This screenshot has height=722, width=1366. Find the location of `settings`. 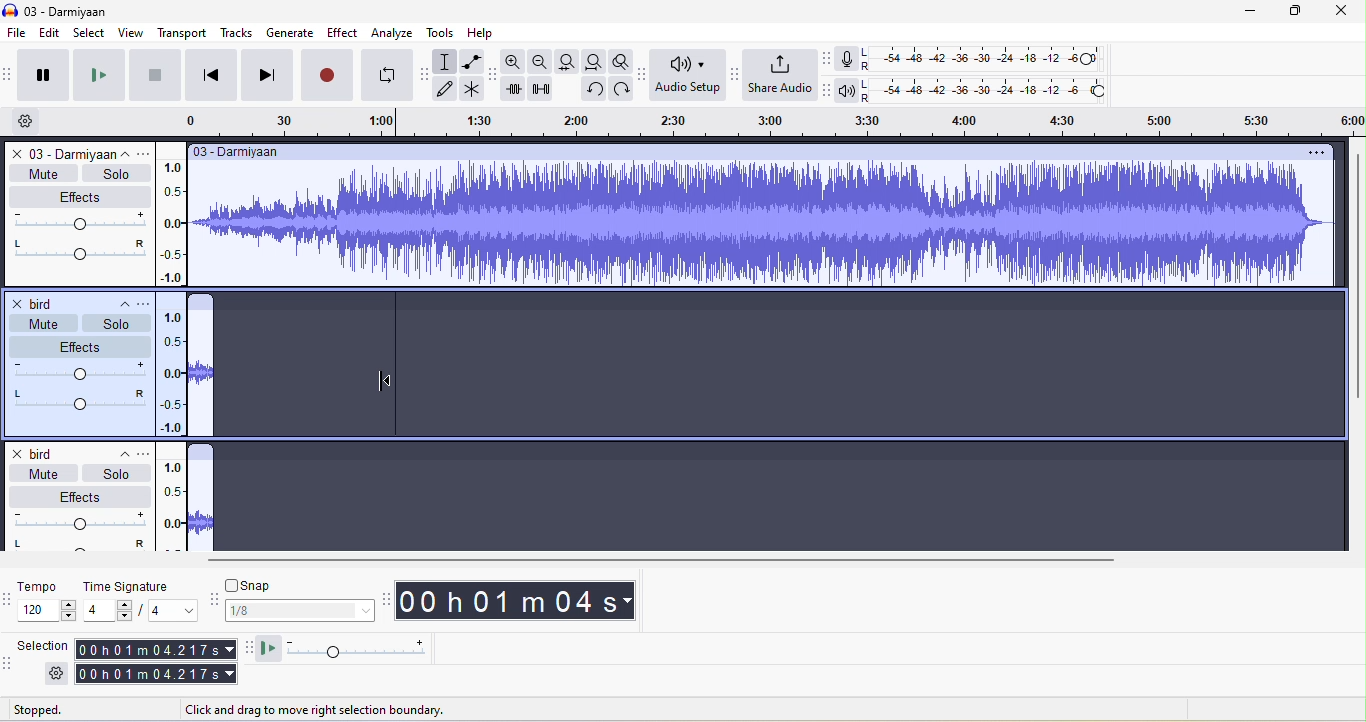

settings is located at coordinates (52, 673).